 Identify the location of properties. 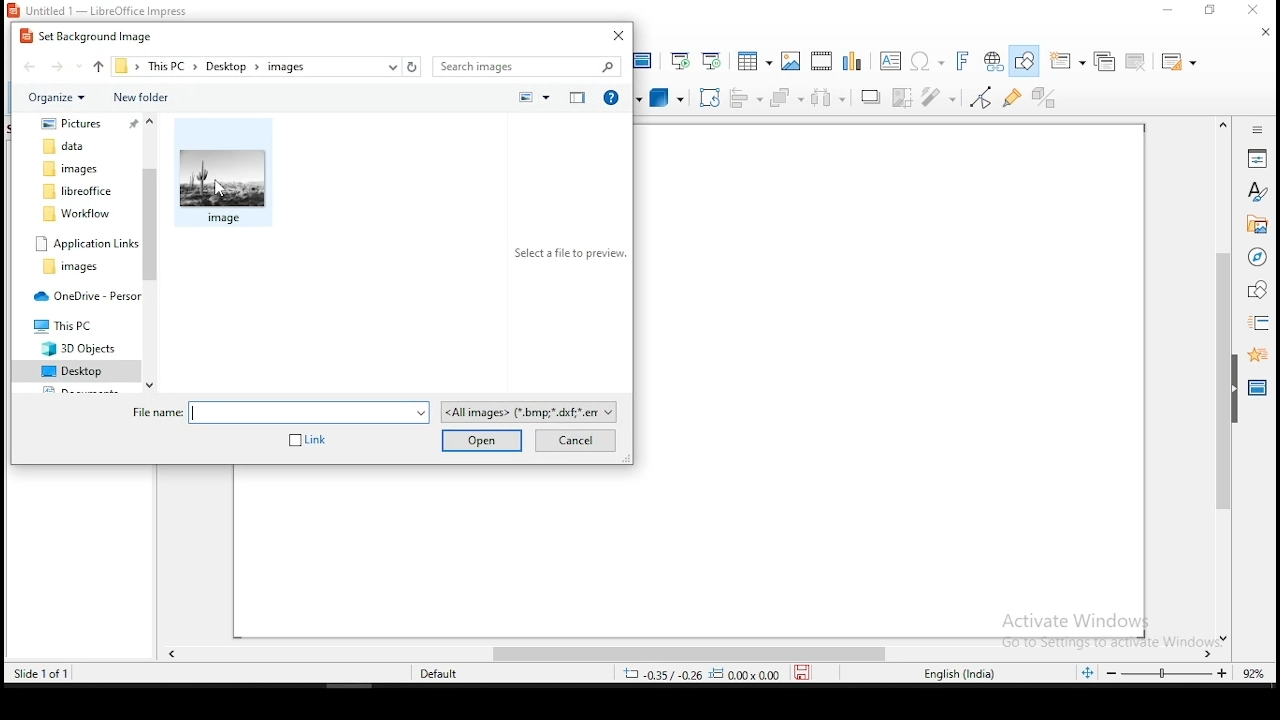
(1257, 158).